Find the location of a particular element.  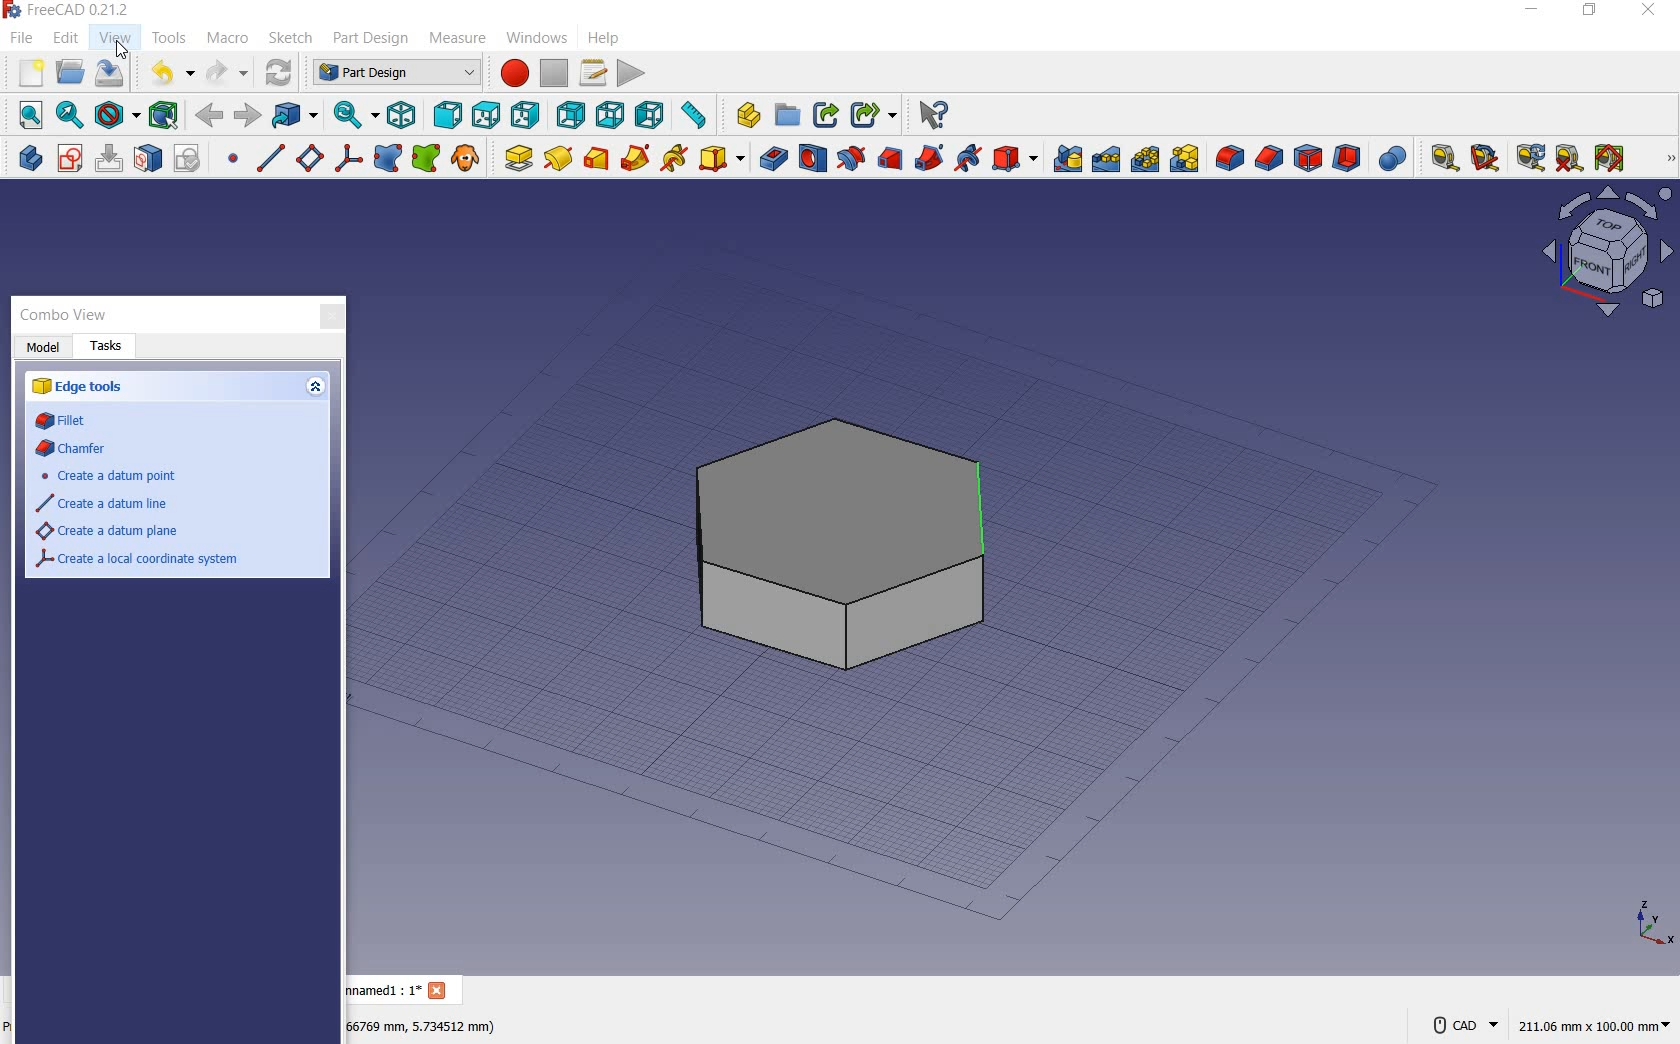

refresh is located at coordinates (1530, 158).